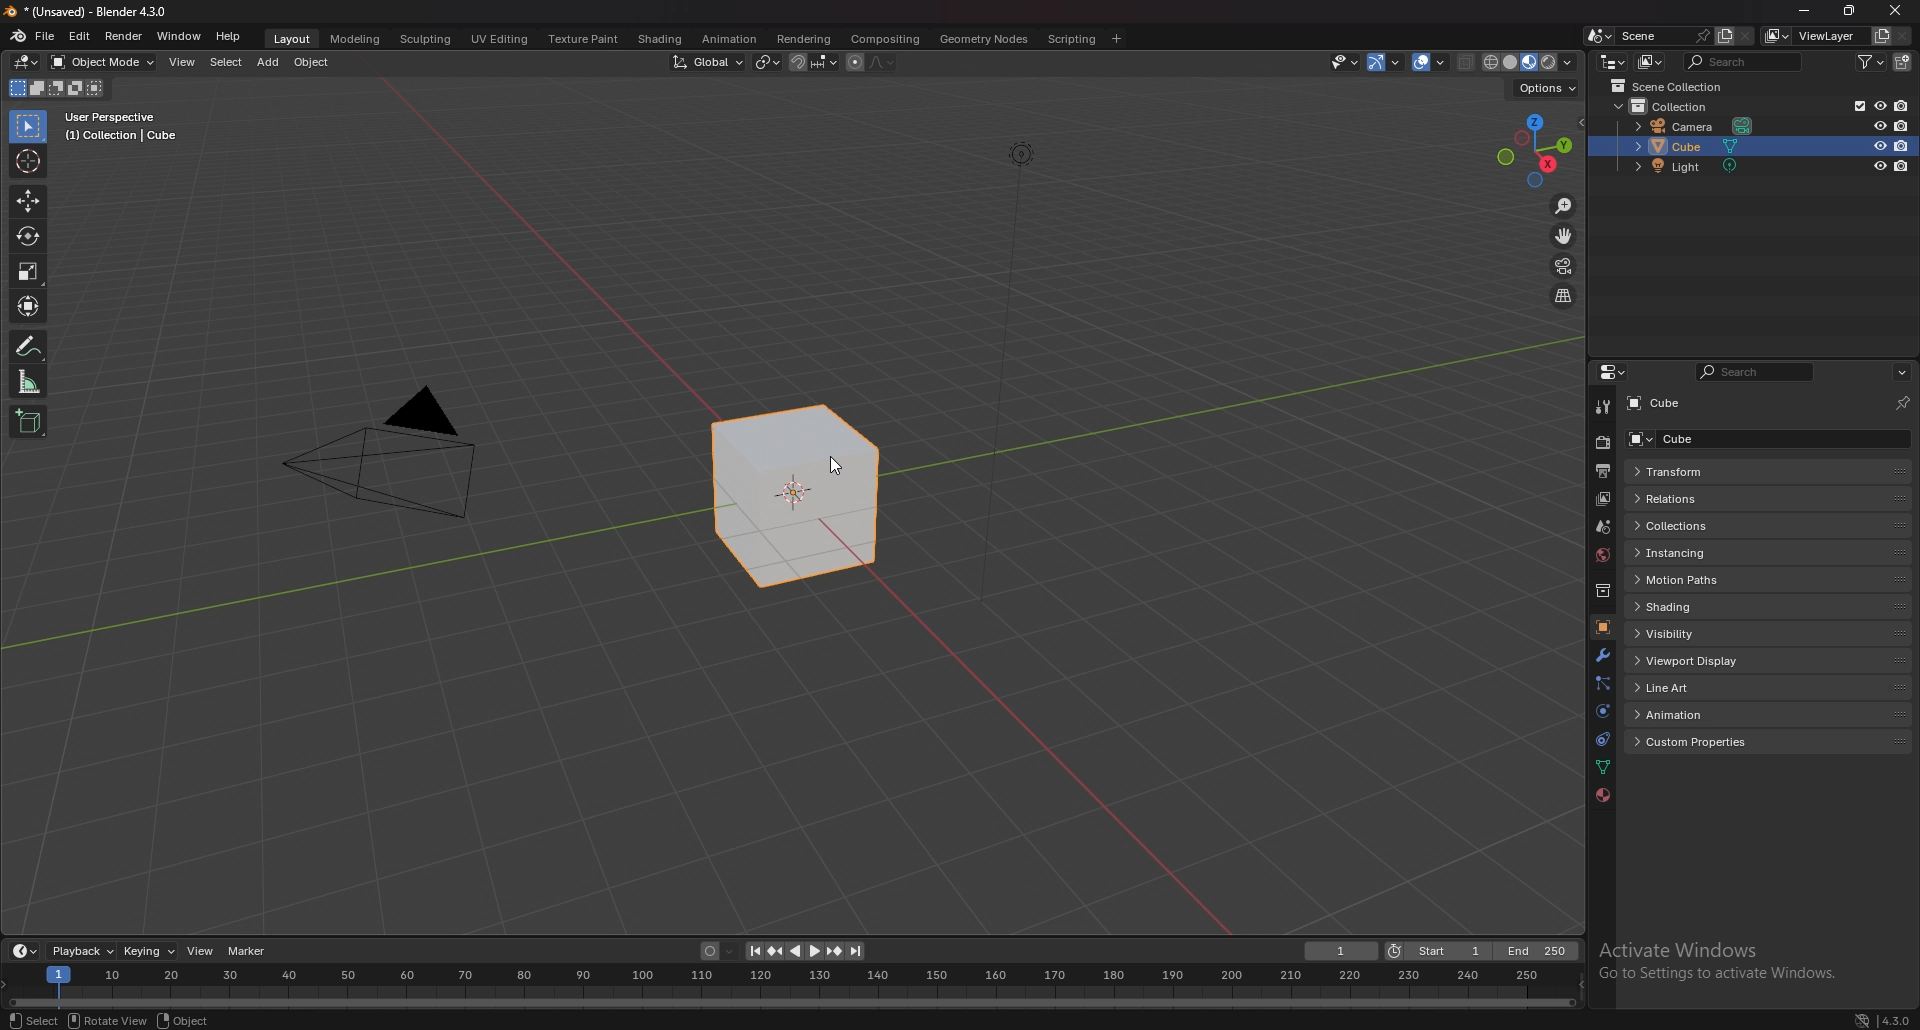 This screenshot has height=1030, width=1920. I want to click on object, so click(312, 62).